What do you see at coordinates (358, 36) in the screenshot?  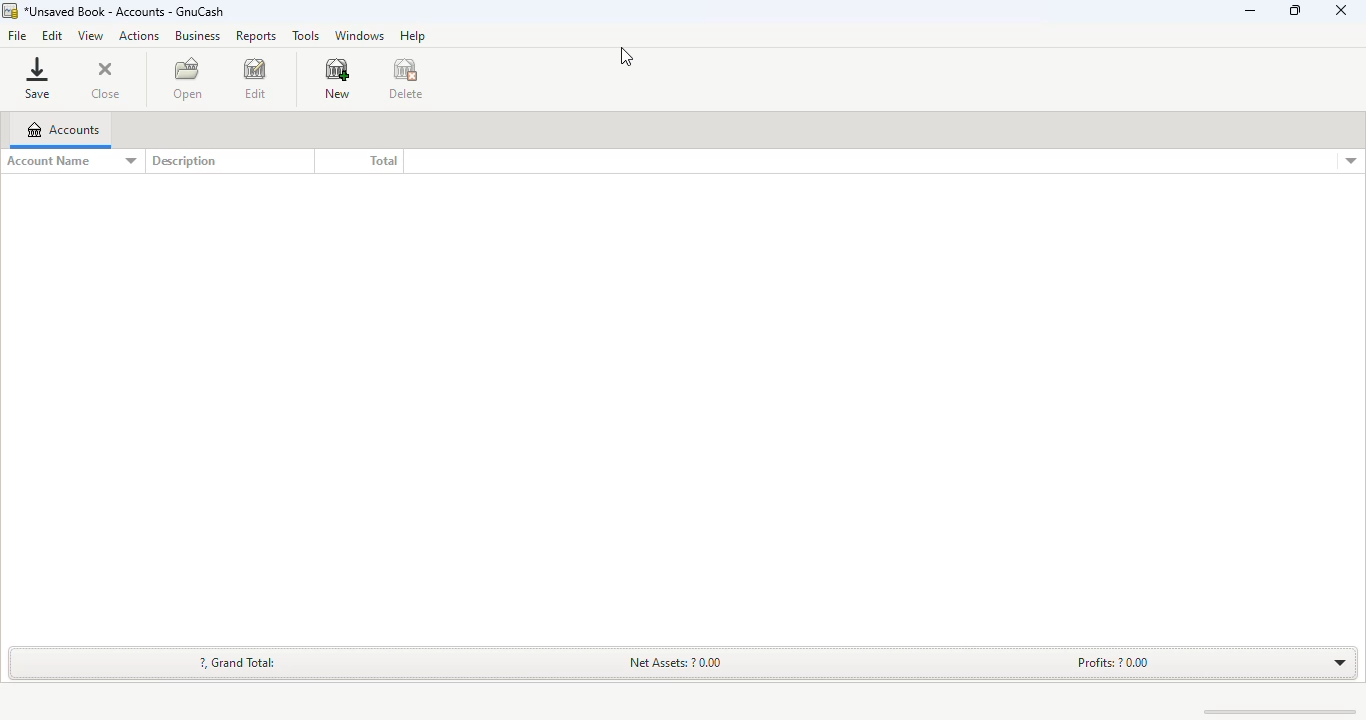 I see `windows` at bounding box center [358, 36].